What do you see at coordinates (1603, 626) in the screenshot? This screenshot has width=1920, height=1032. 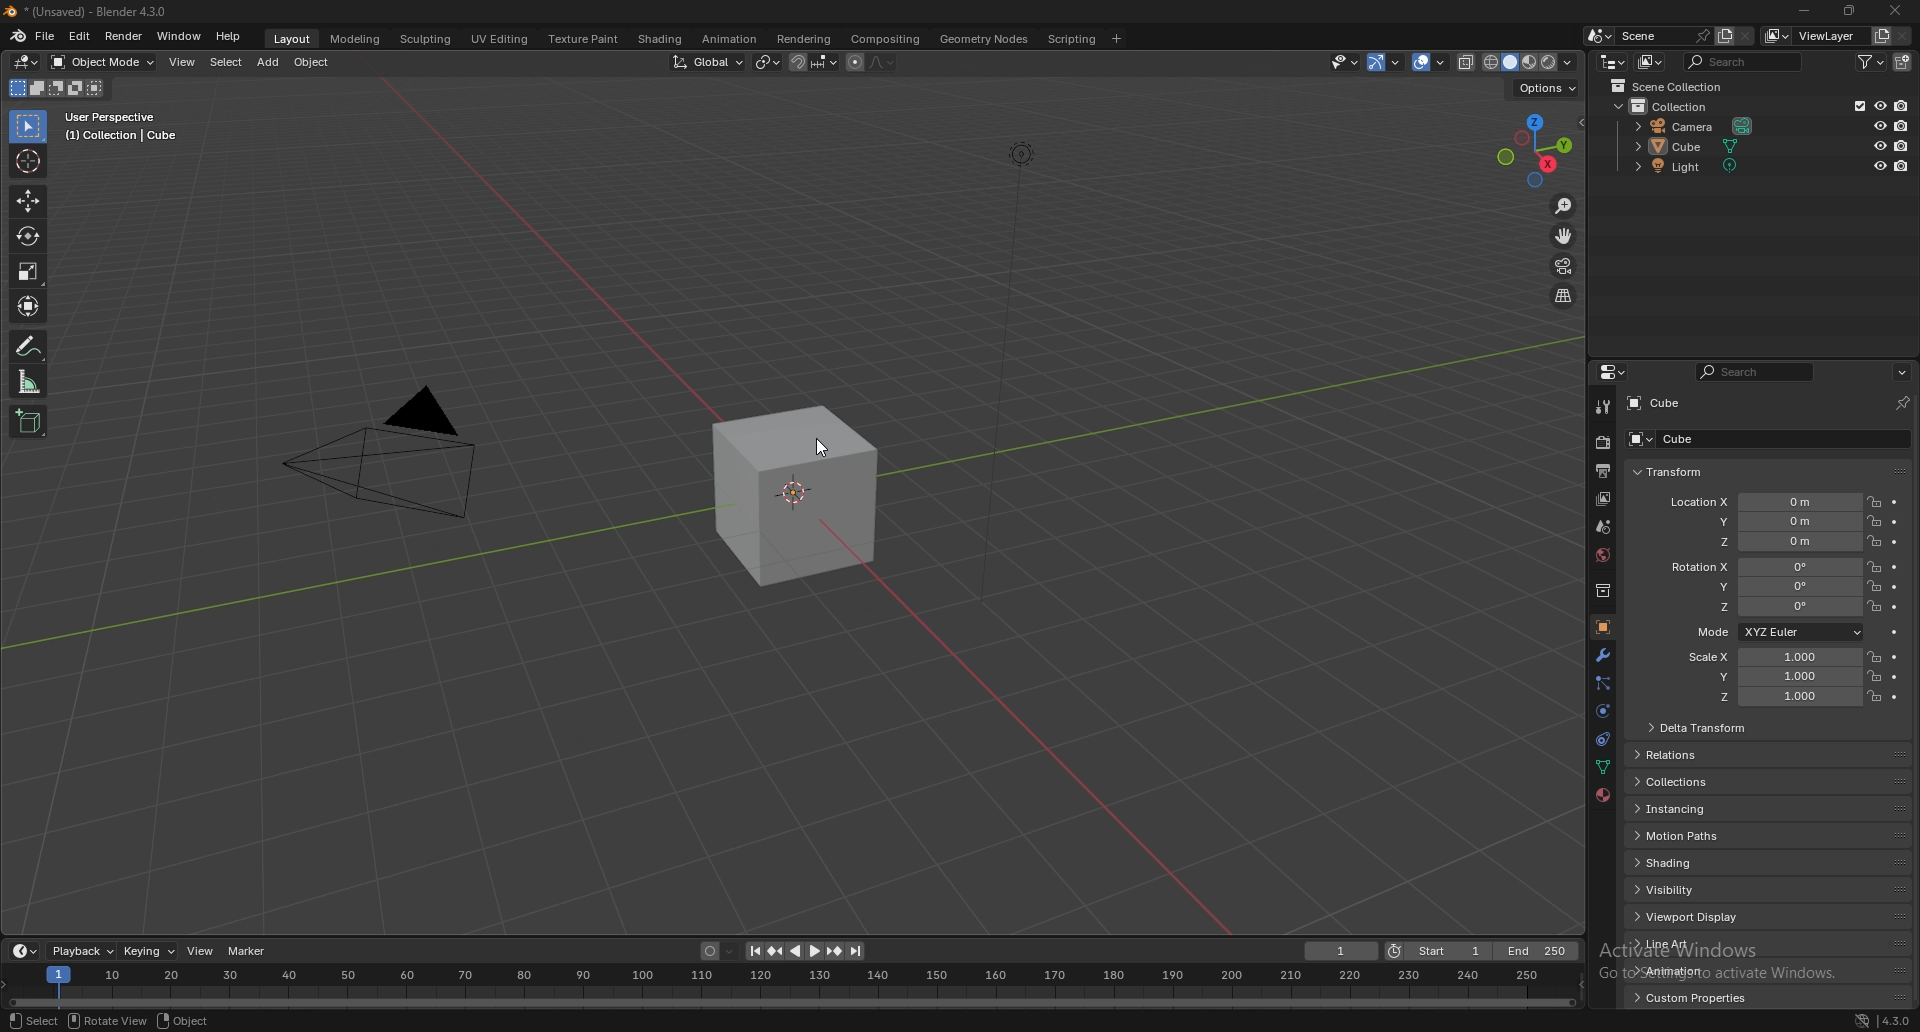 I see `object` at bounding box center [1603, 626].